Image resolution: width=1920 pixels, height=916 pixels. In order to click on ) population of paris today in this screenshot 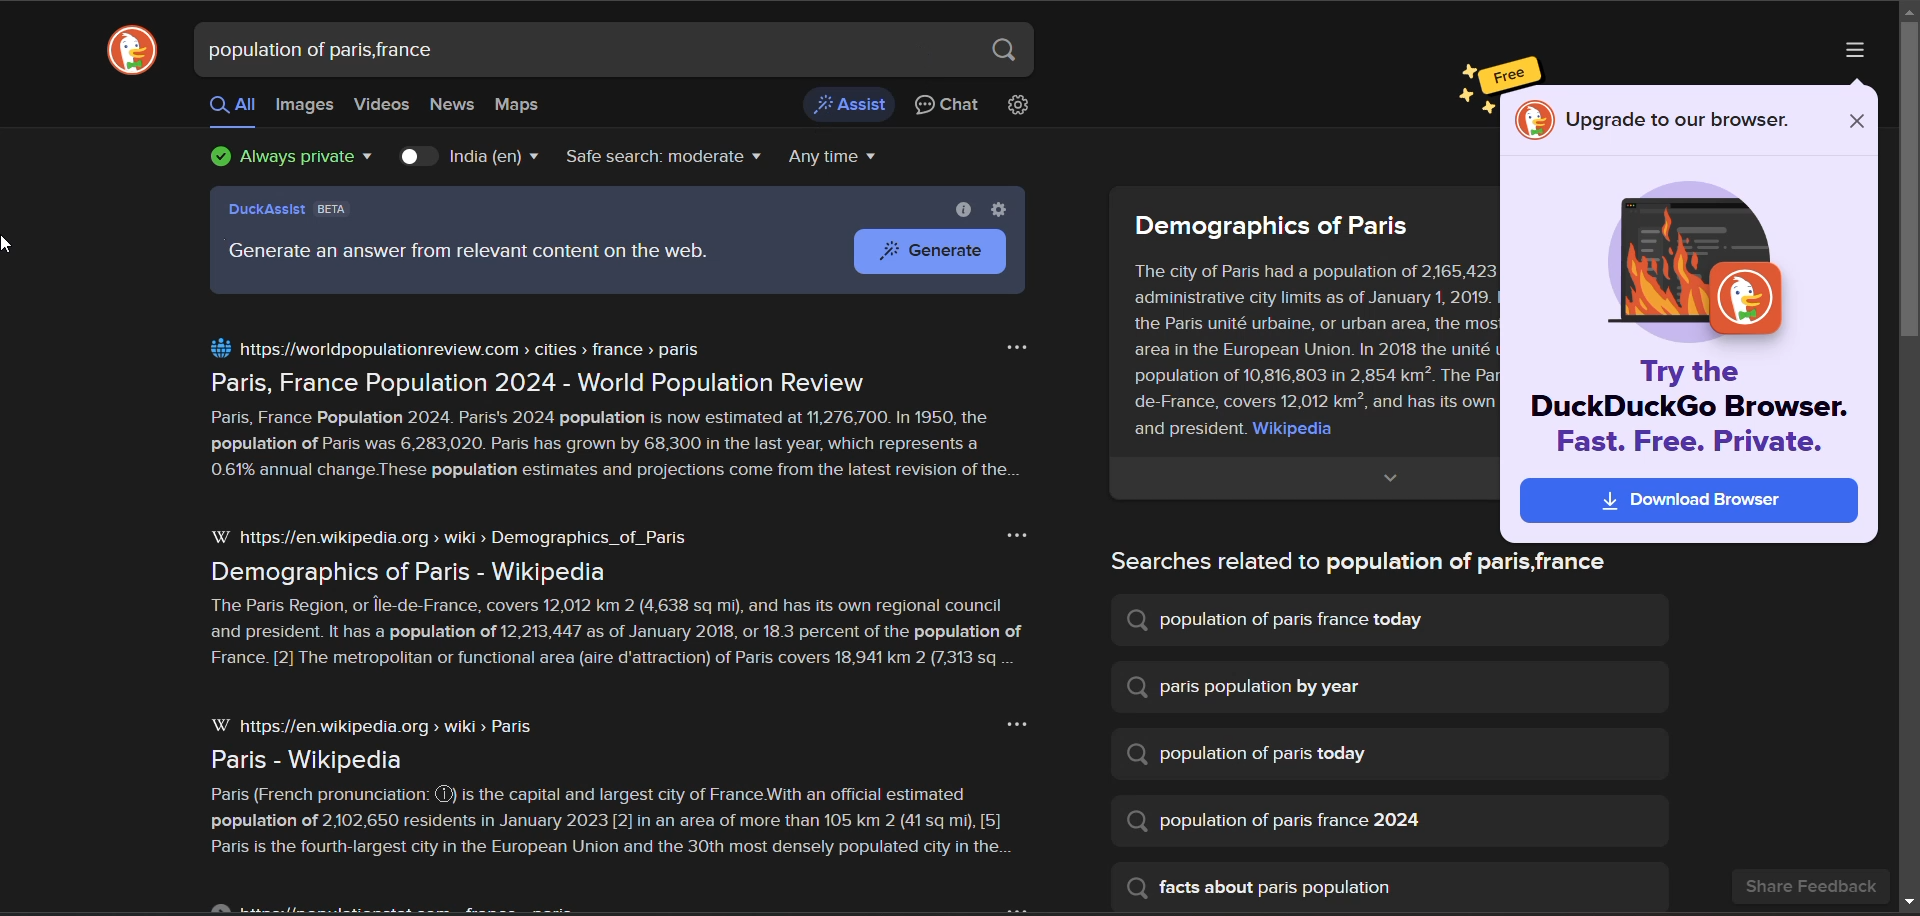, I will do `click(1257, 755)`.